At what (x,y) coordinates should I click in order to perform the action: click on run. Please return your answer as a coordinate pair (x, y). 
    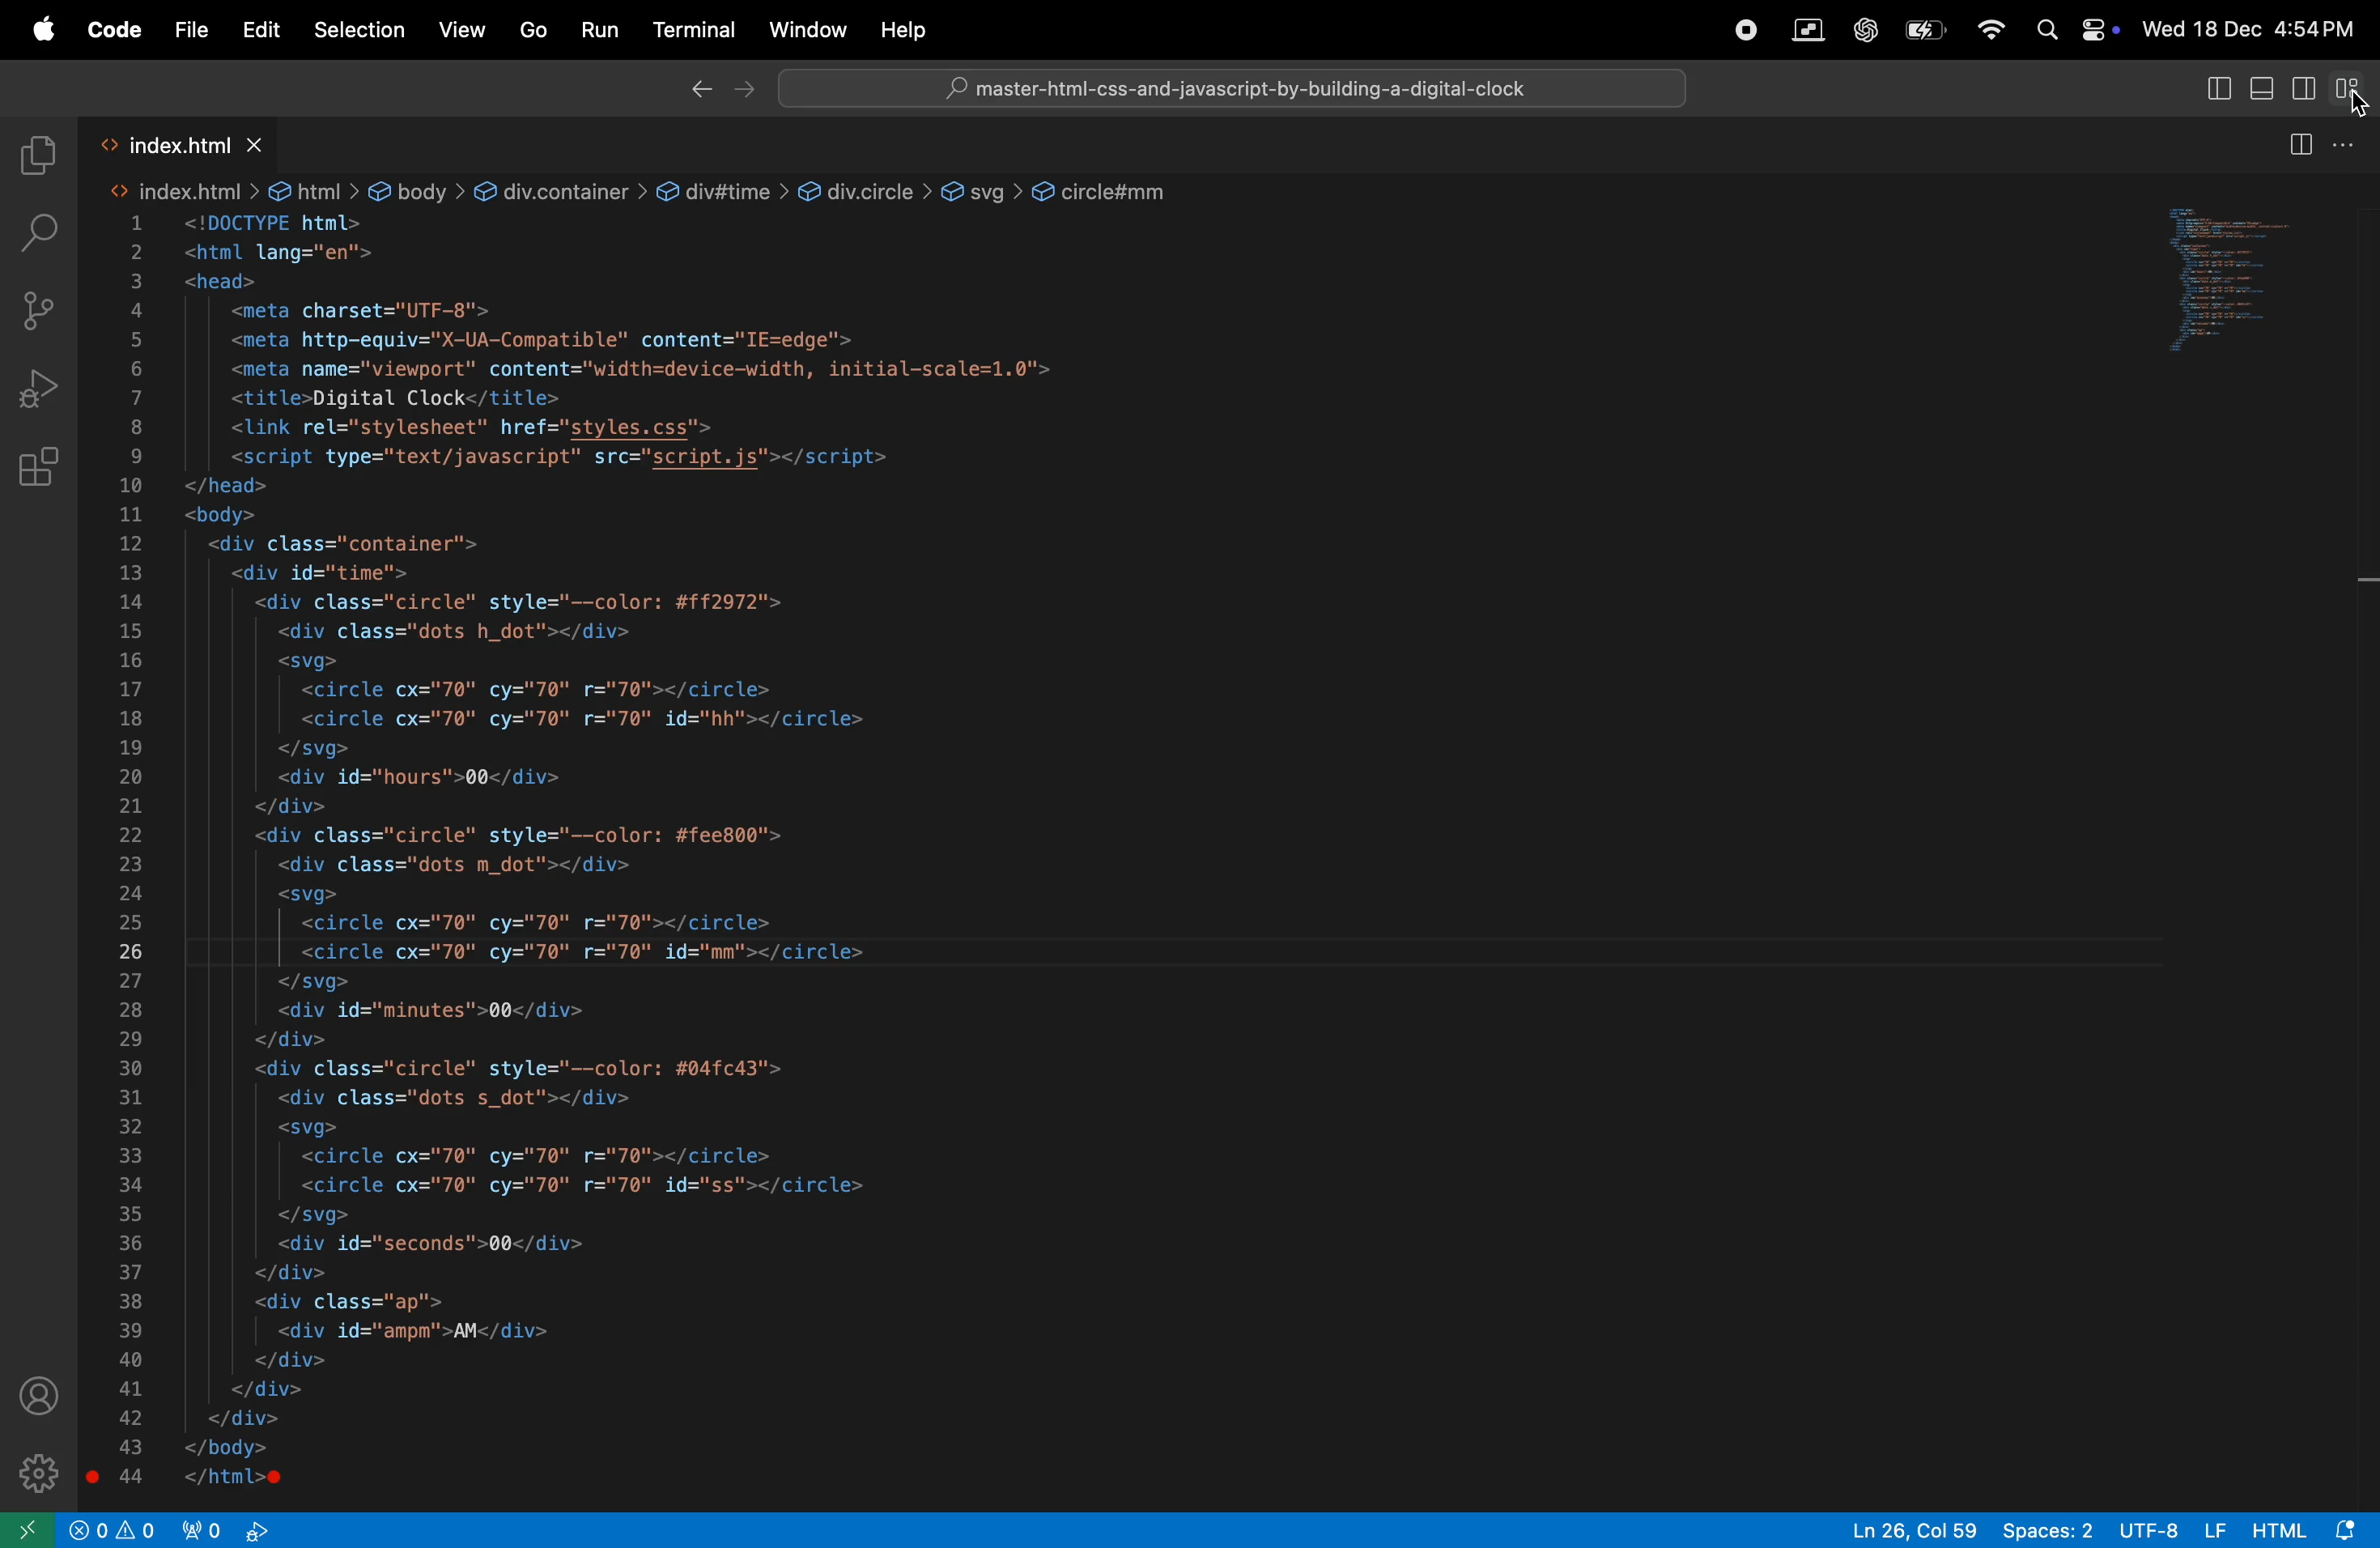
    Looking at the image, I should click on (598, 30).